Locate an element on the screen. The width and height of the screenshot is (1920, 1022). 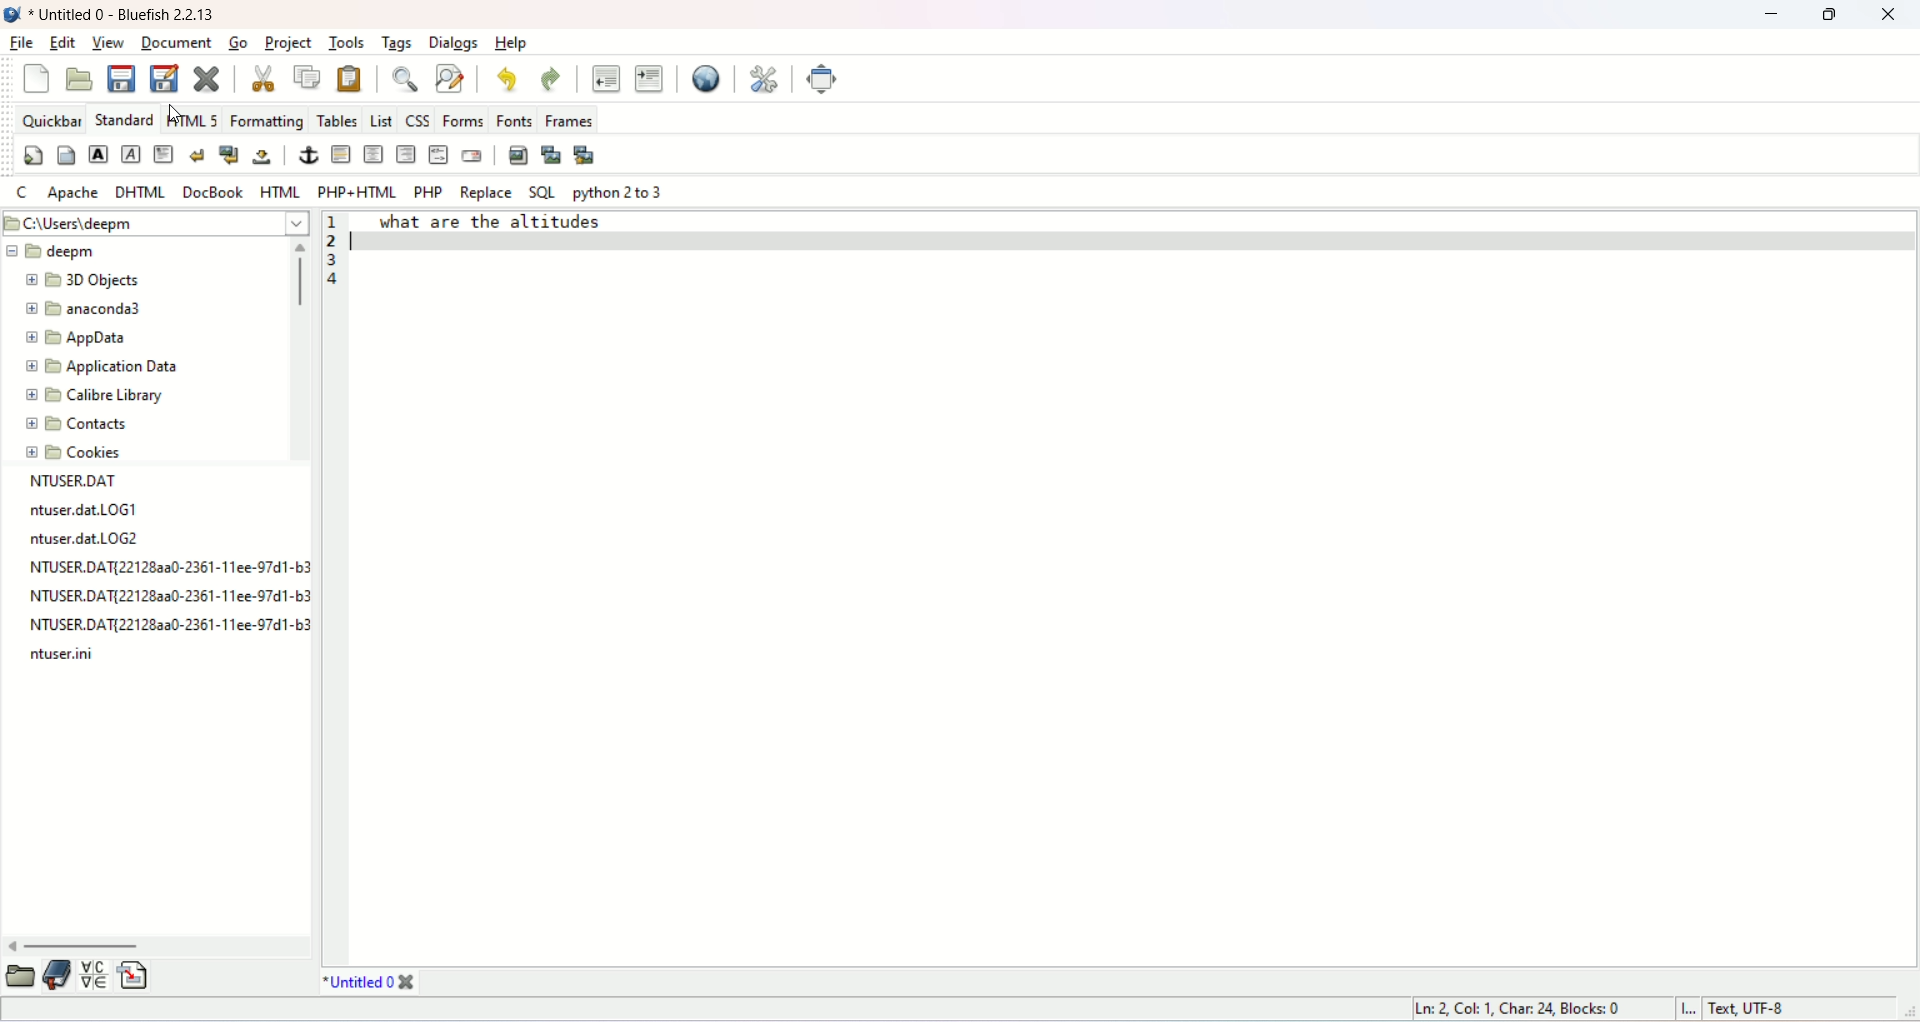
strong is located at coordinates (98, 153).